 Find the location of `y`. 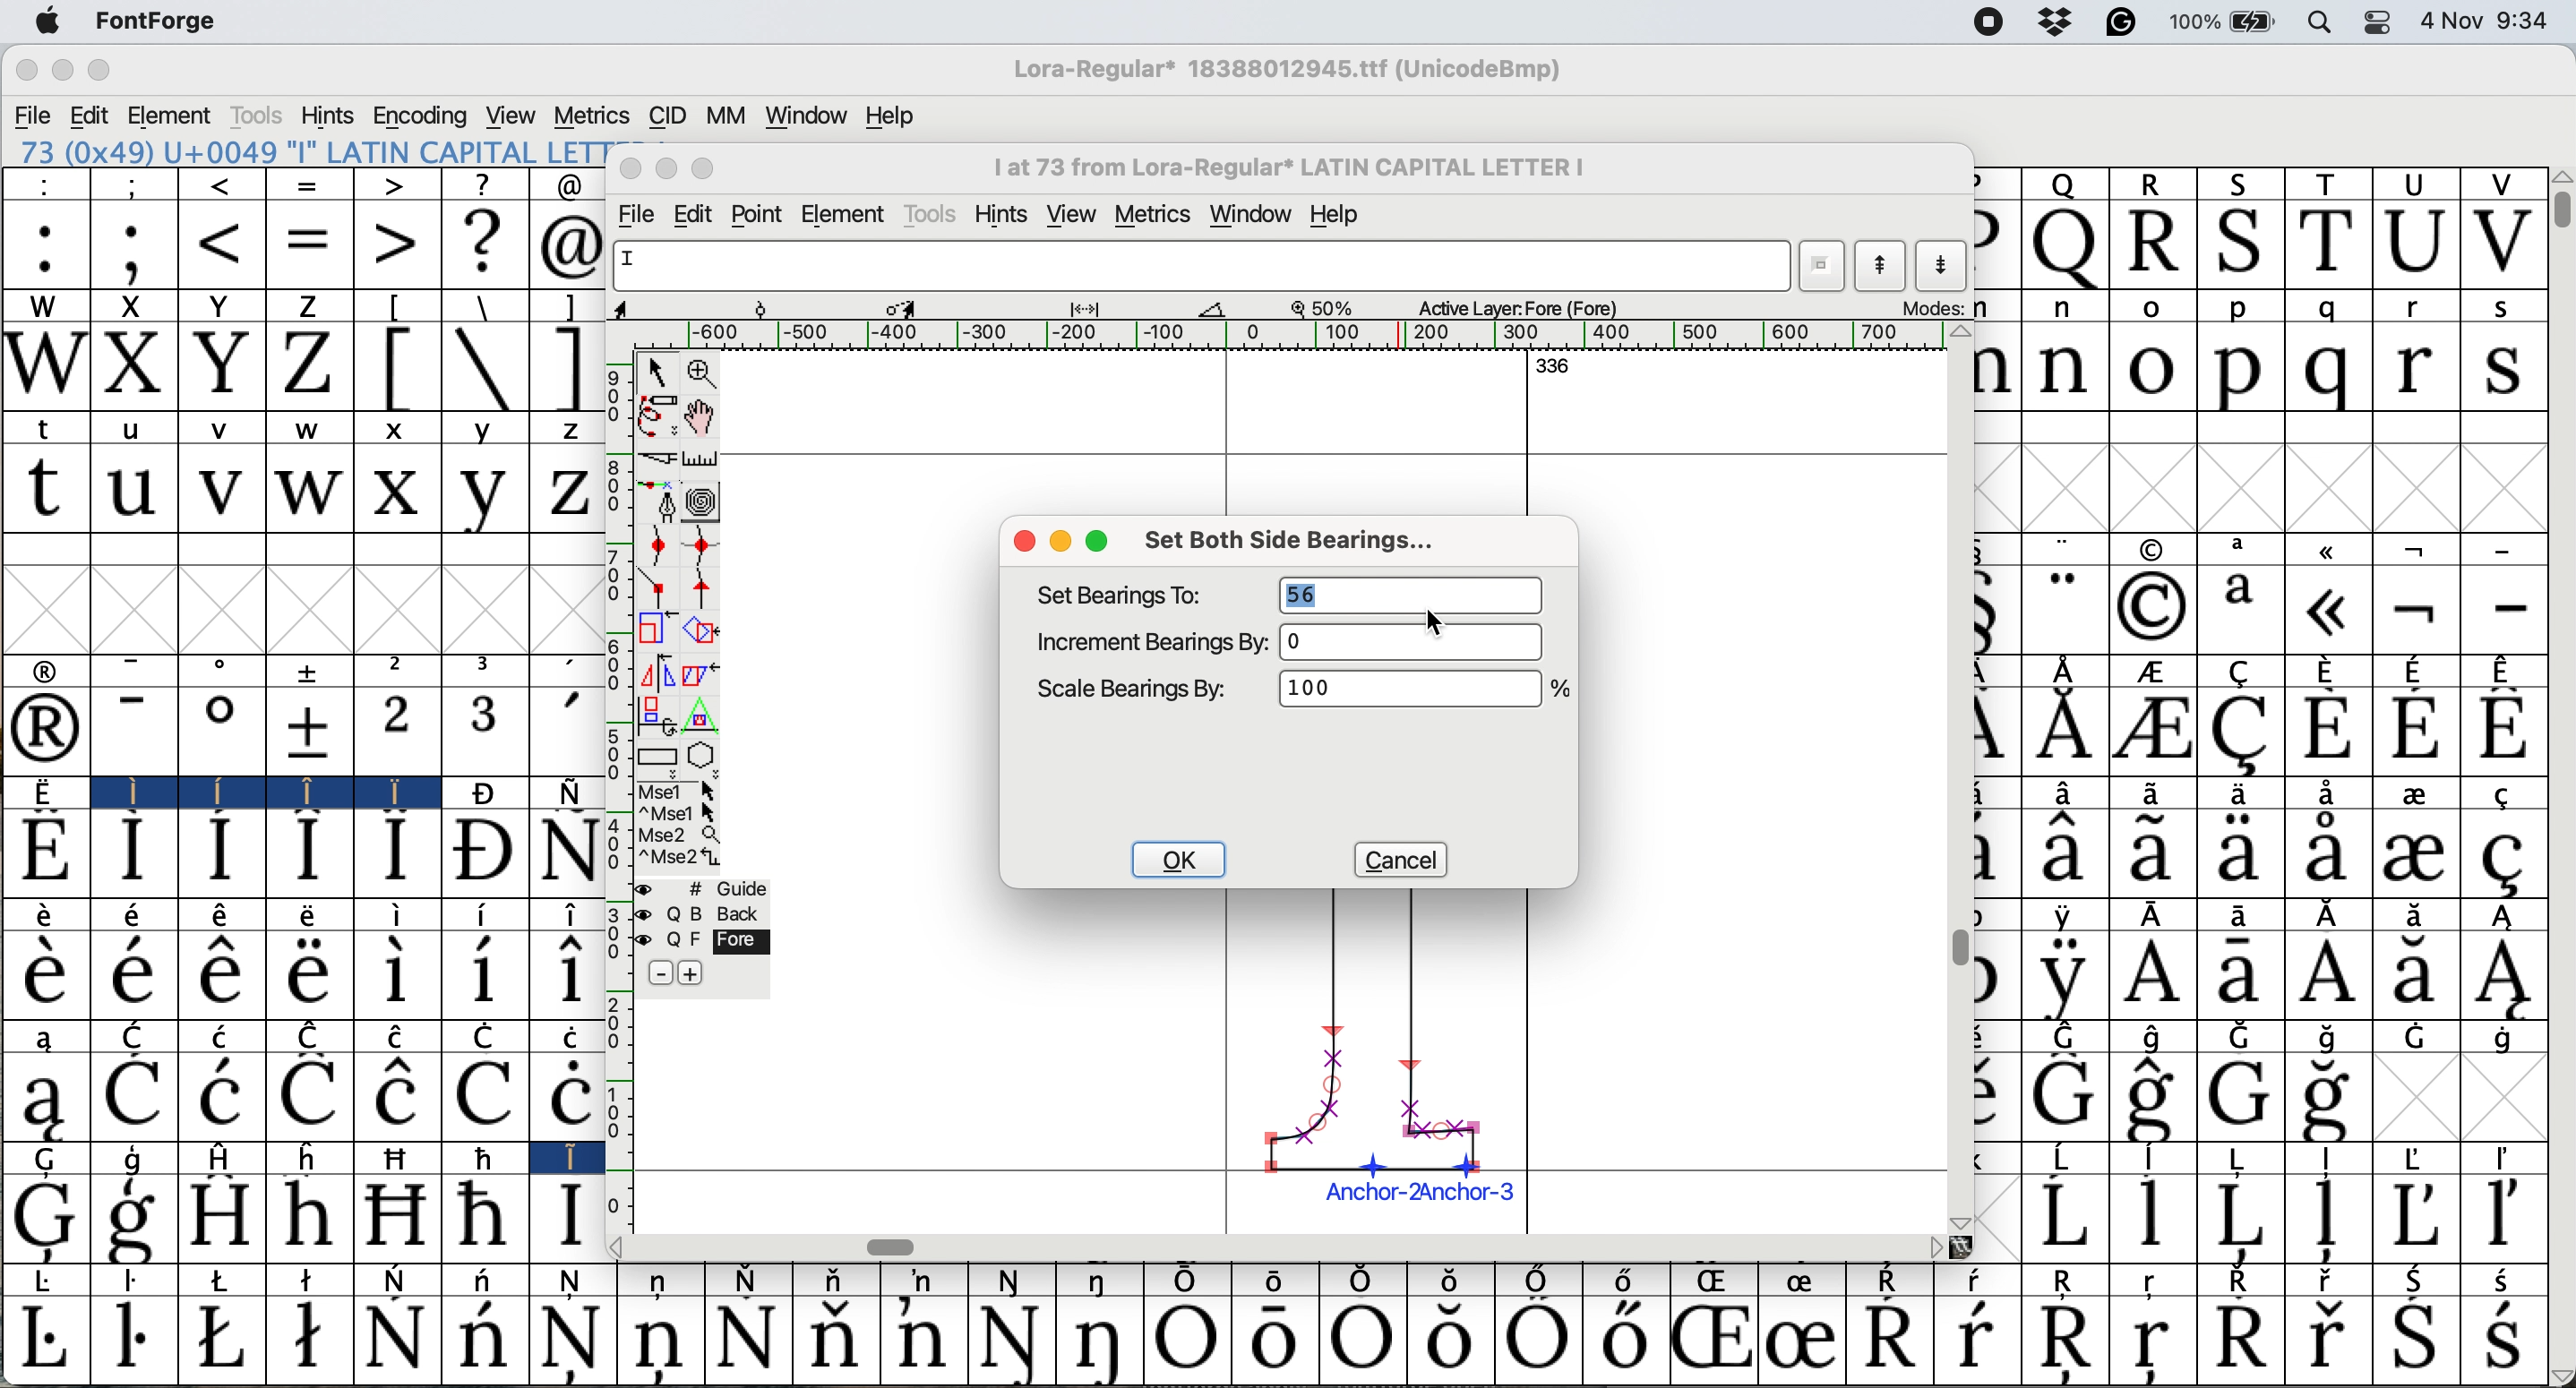

y is located at coordinates (482, 492).